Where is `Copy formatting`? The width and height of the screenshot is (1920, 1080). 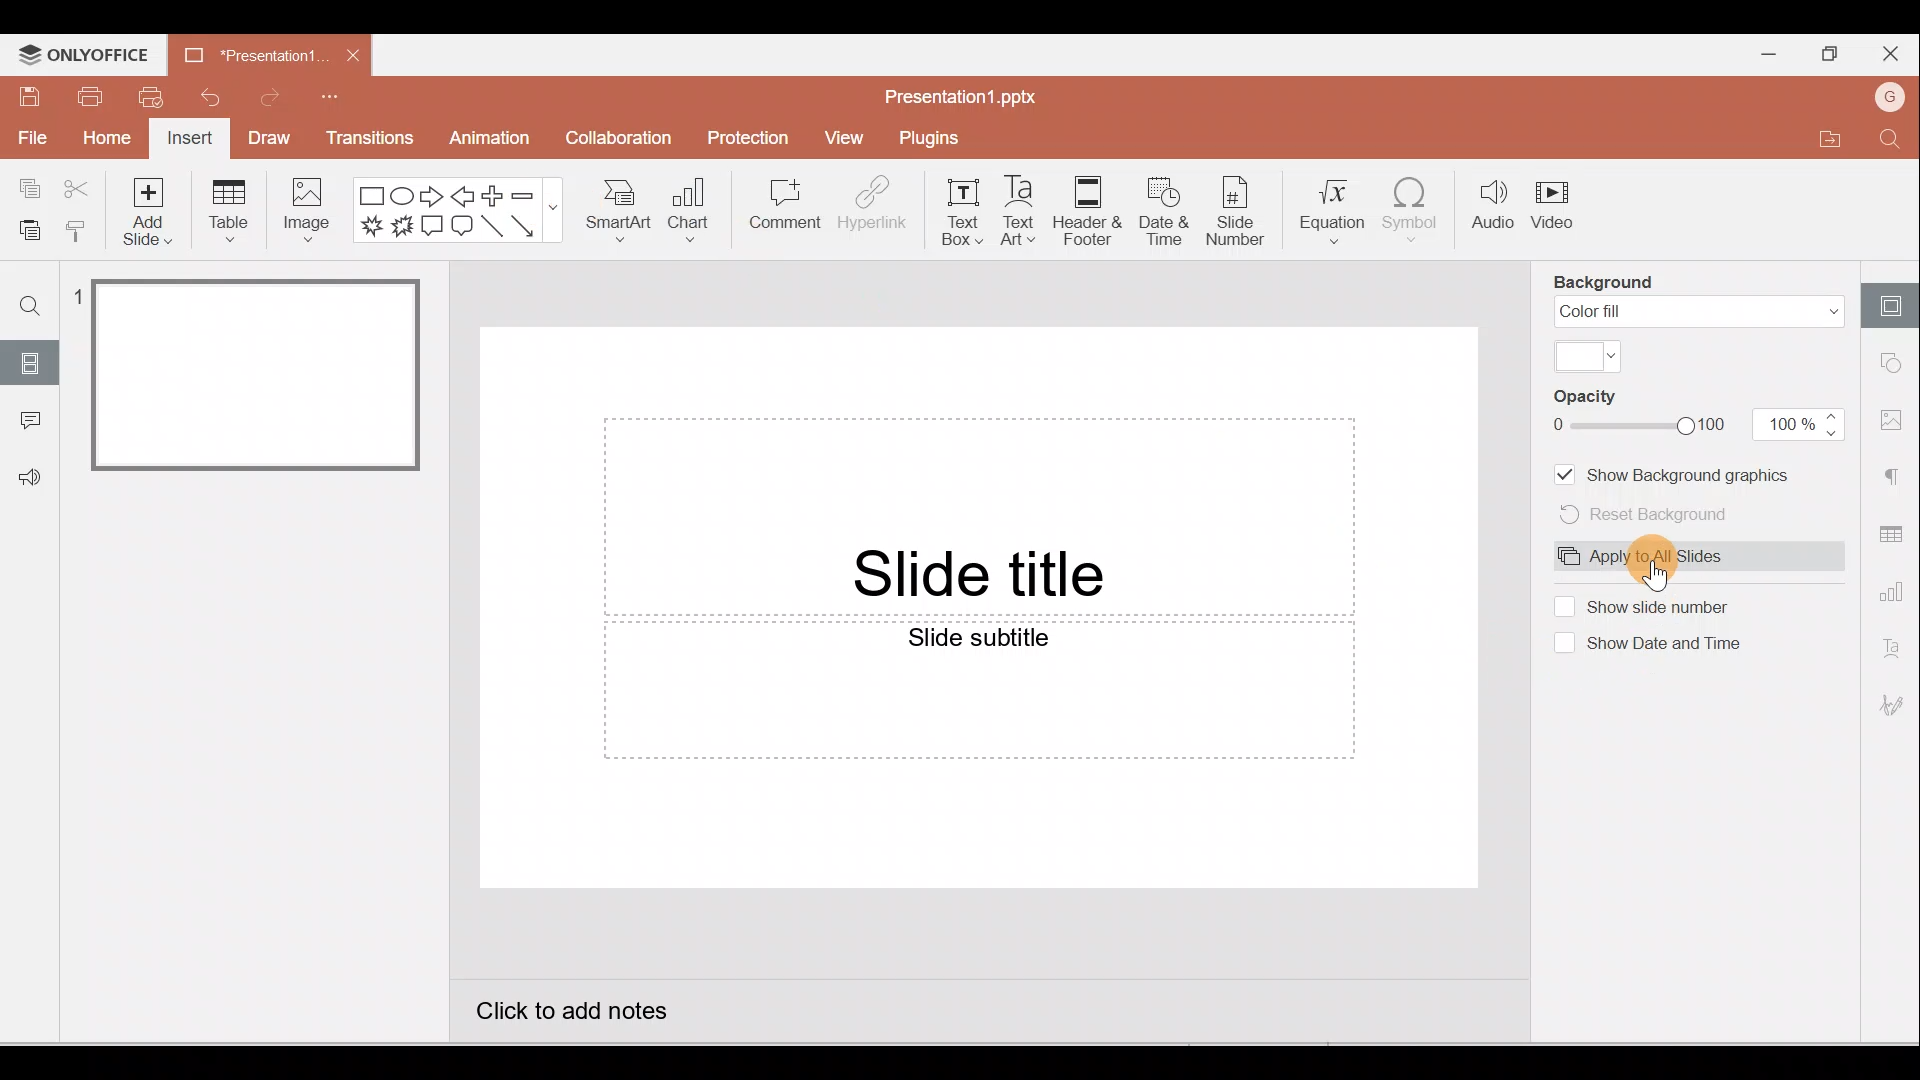
Copy formatting is located at coordinates (76, 227).